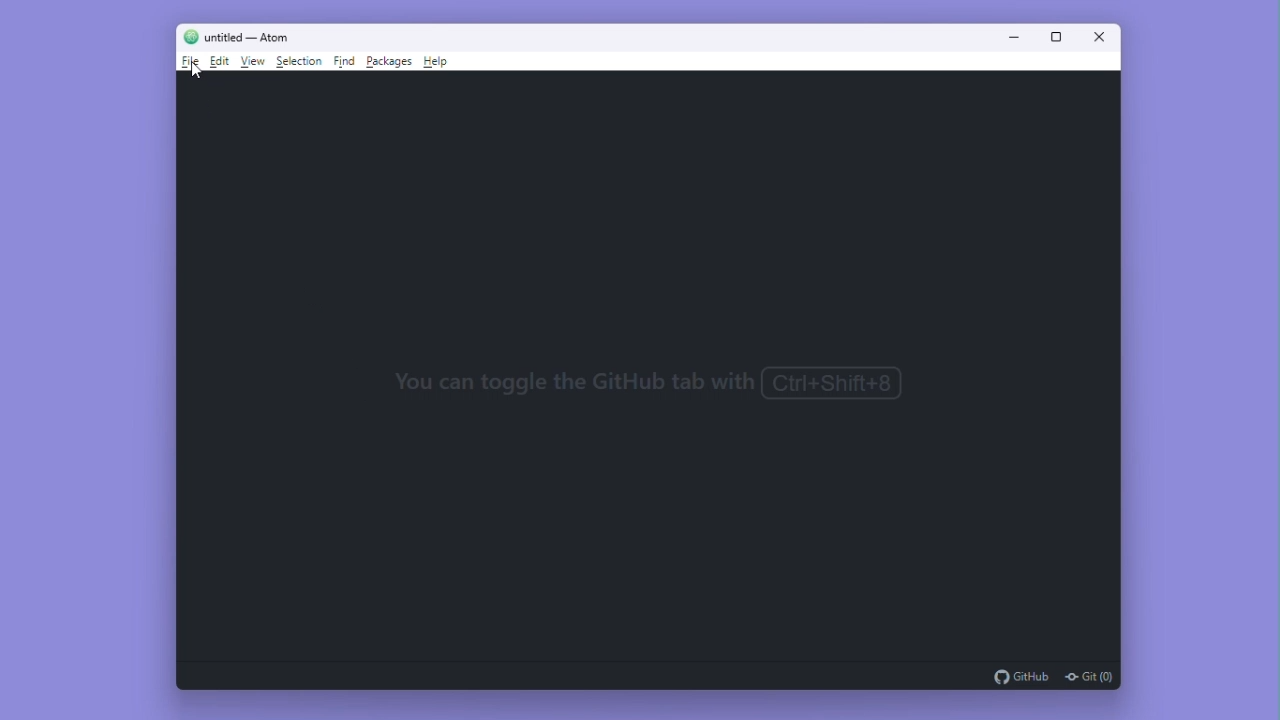  What do you see at coordinates (1094, 38) in the screenshot?
I see `Close` at bounding box center [1094, 38].